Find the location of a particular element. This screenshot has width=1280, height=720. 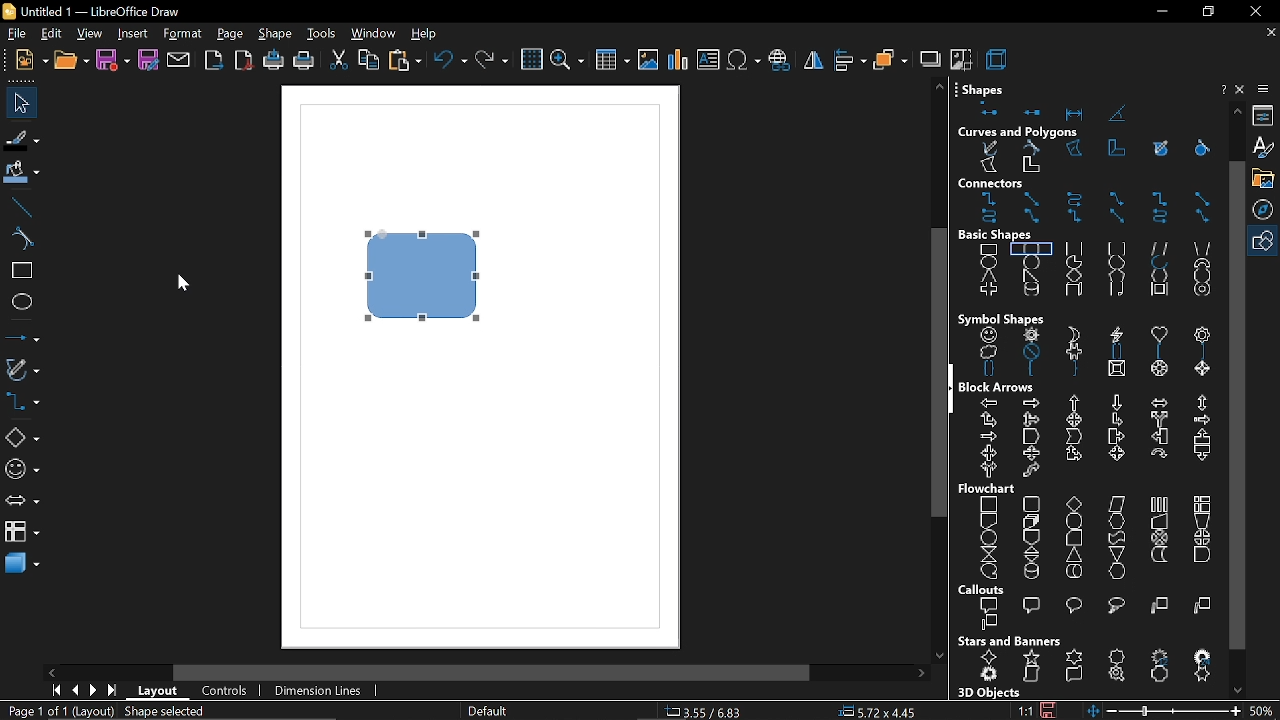

shapes is located at coordinates (987, 86).